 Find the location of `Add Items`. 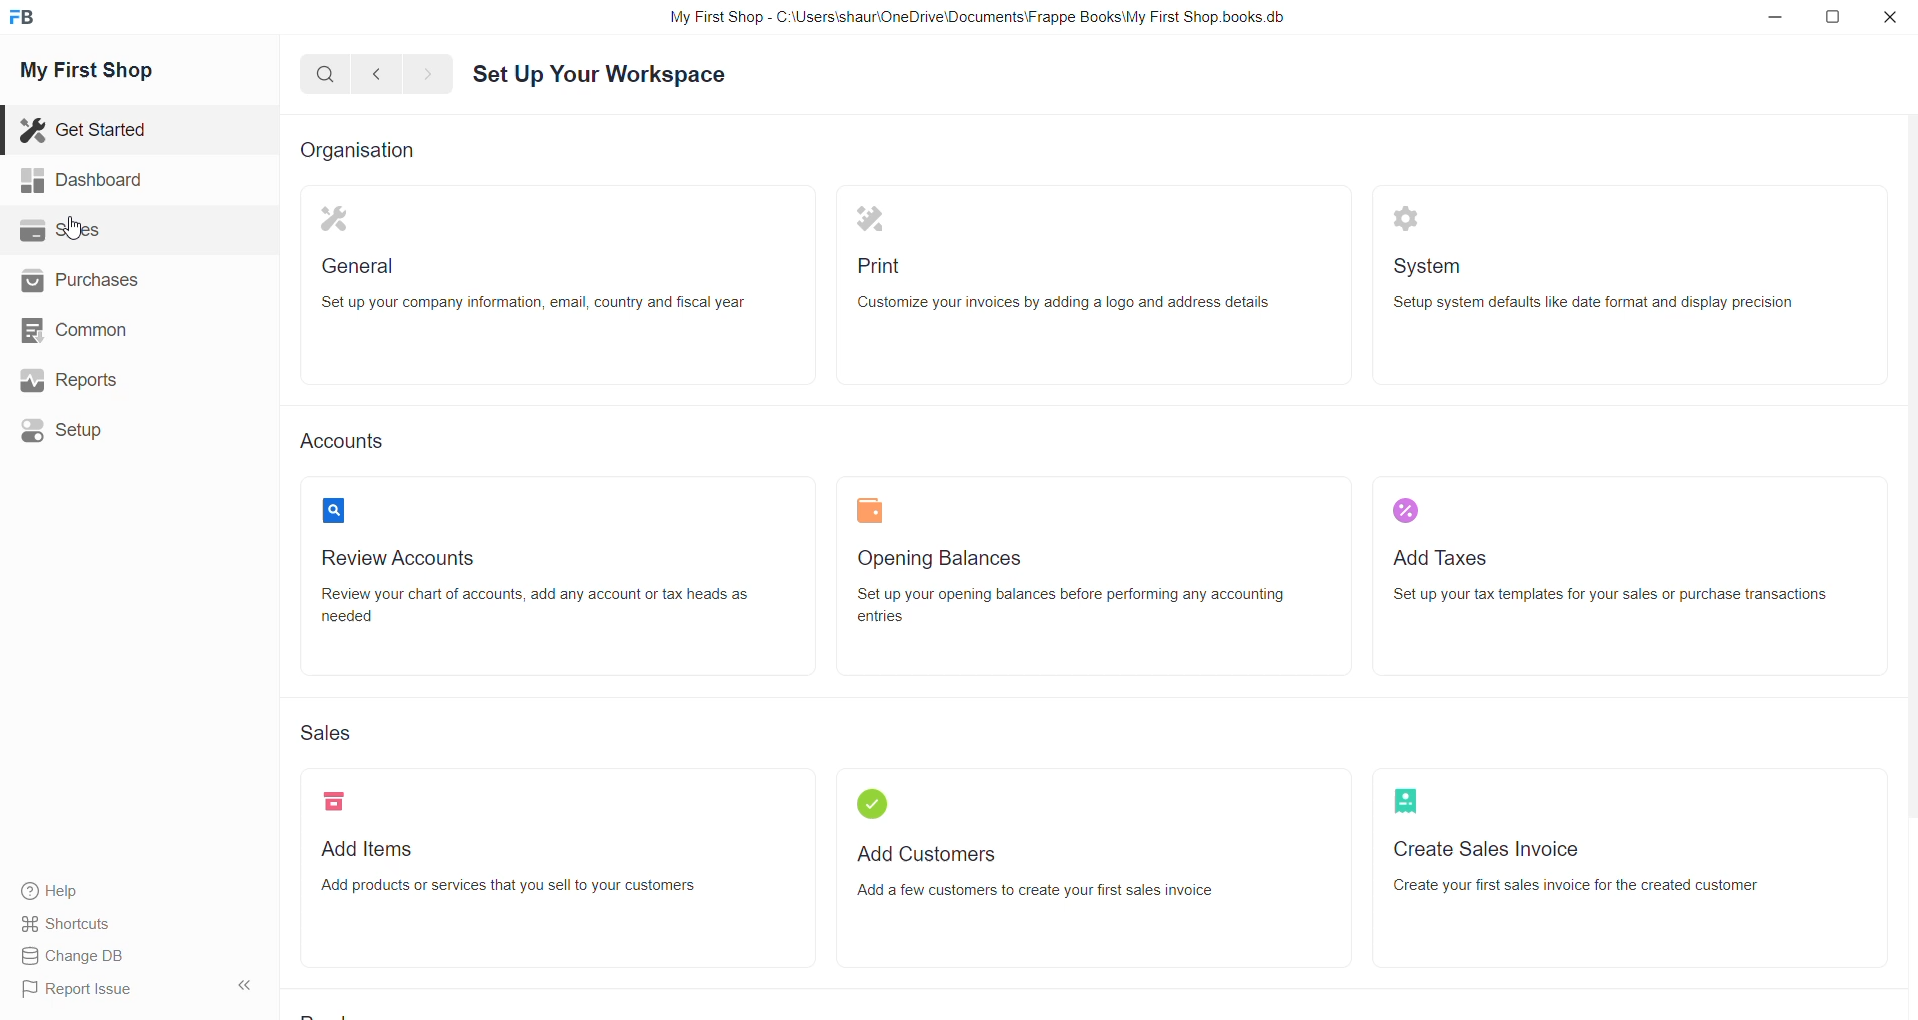

Add Items is located at coordinates (548, 871).